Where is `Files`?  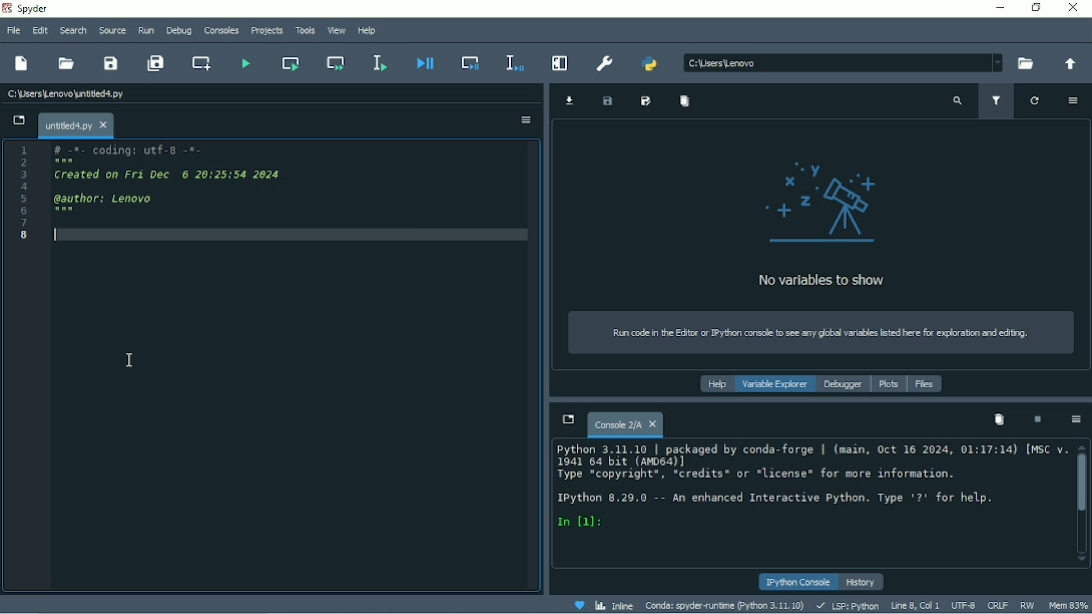 Files is located at coordinates (923, 383).